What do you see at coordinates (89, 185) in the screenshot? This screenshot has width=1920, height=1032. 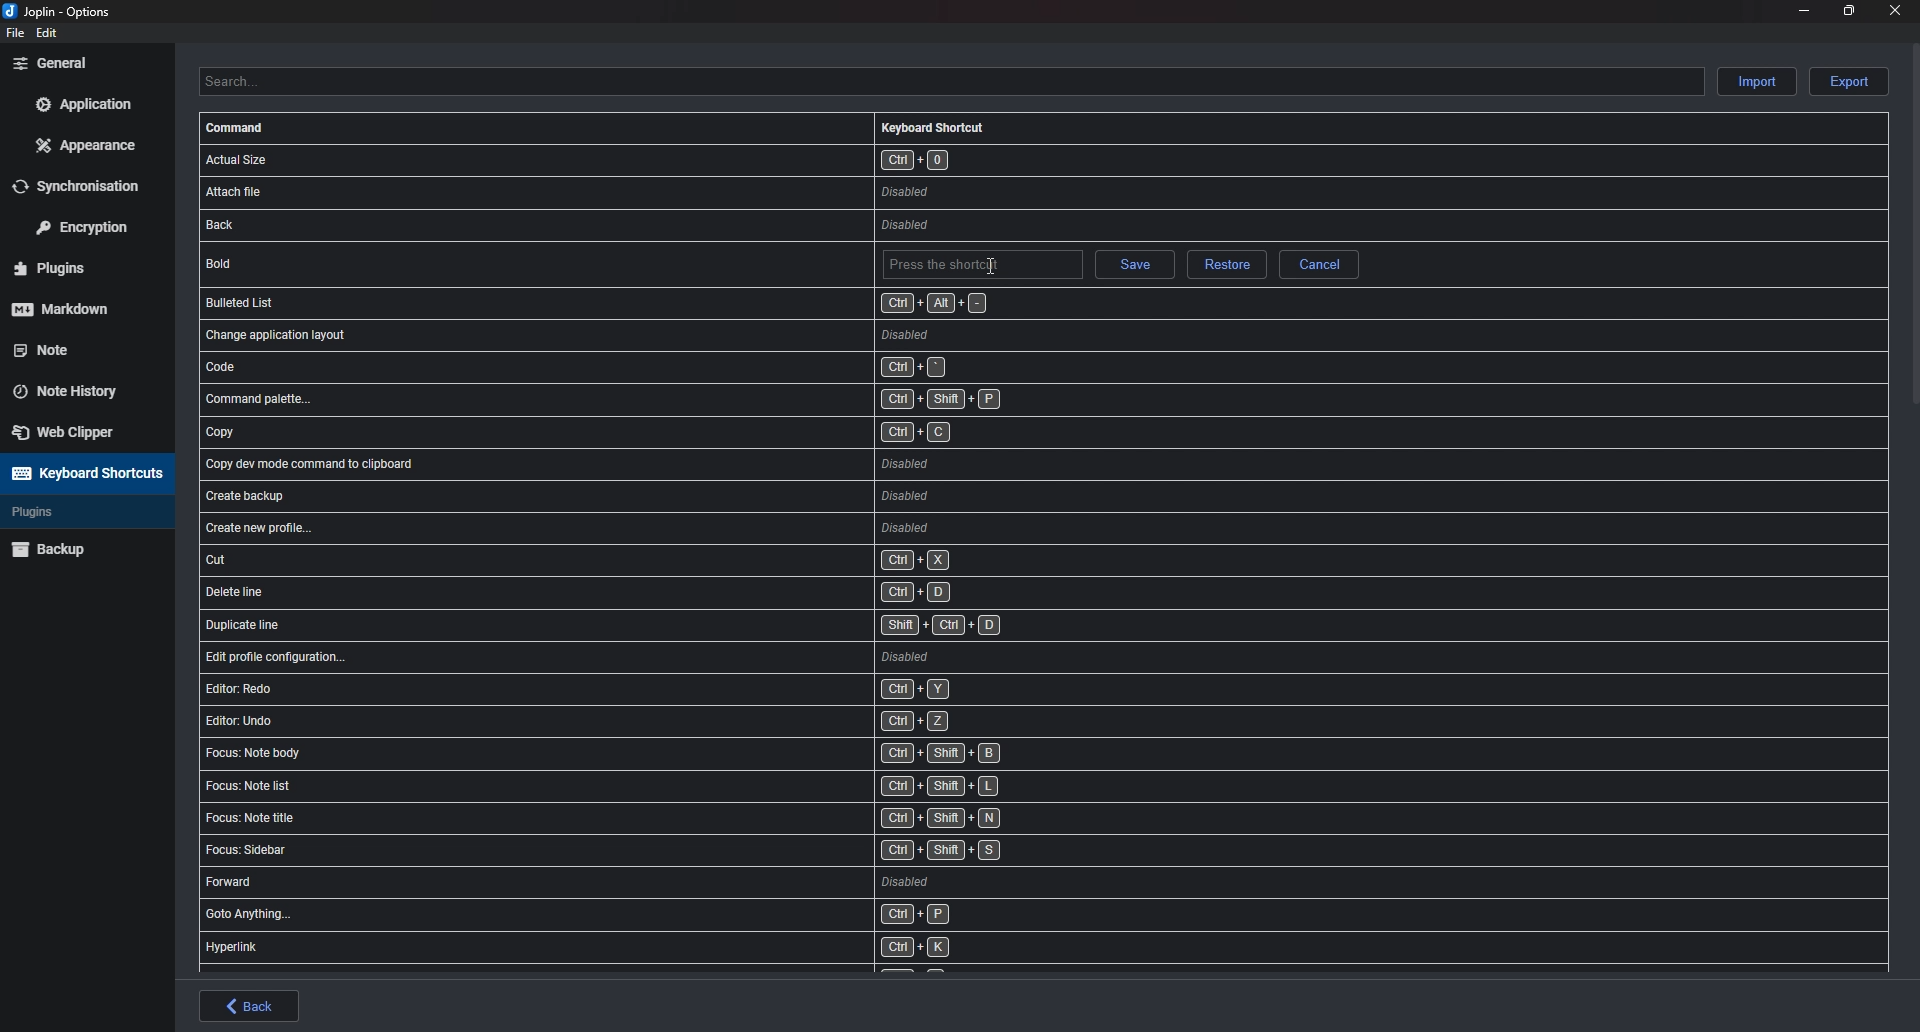 I see `Synchronization` at bounding box center [89, 185].